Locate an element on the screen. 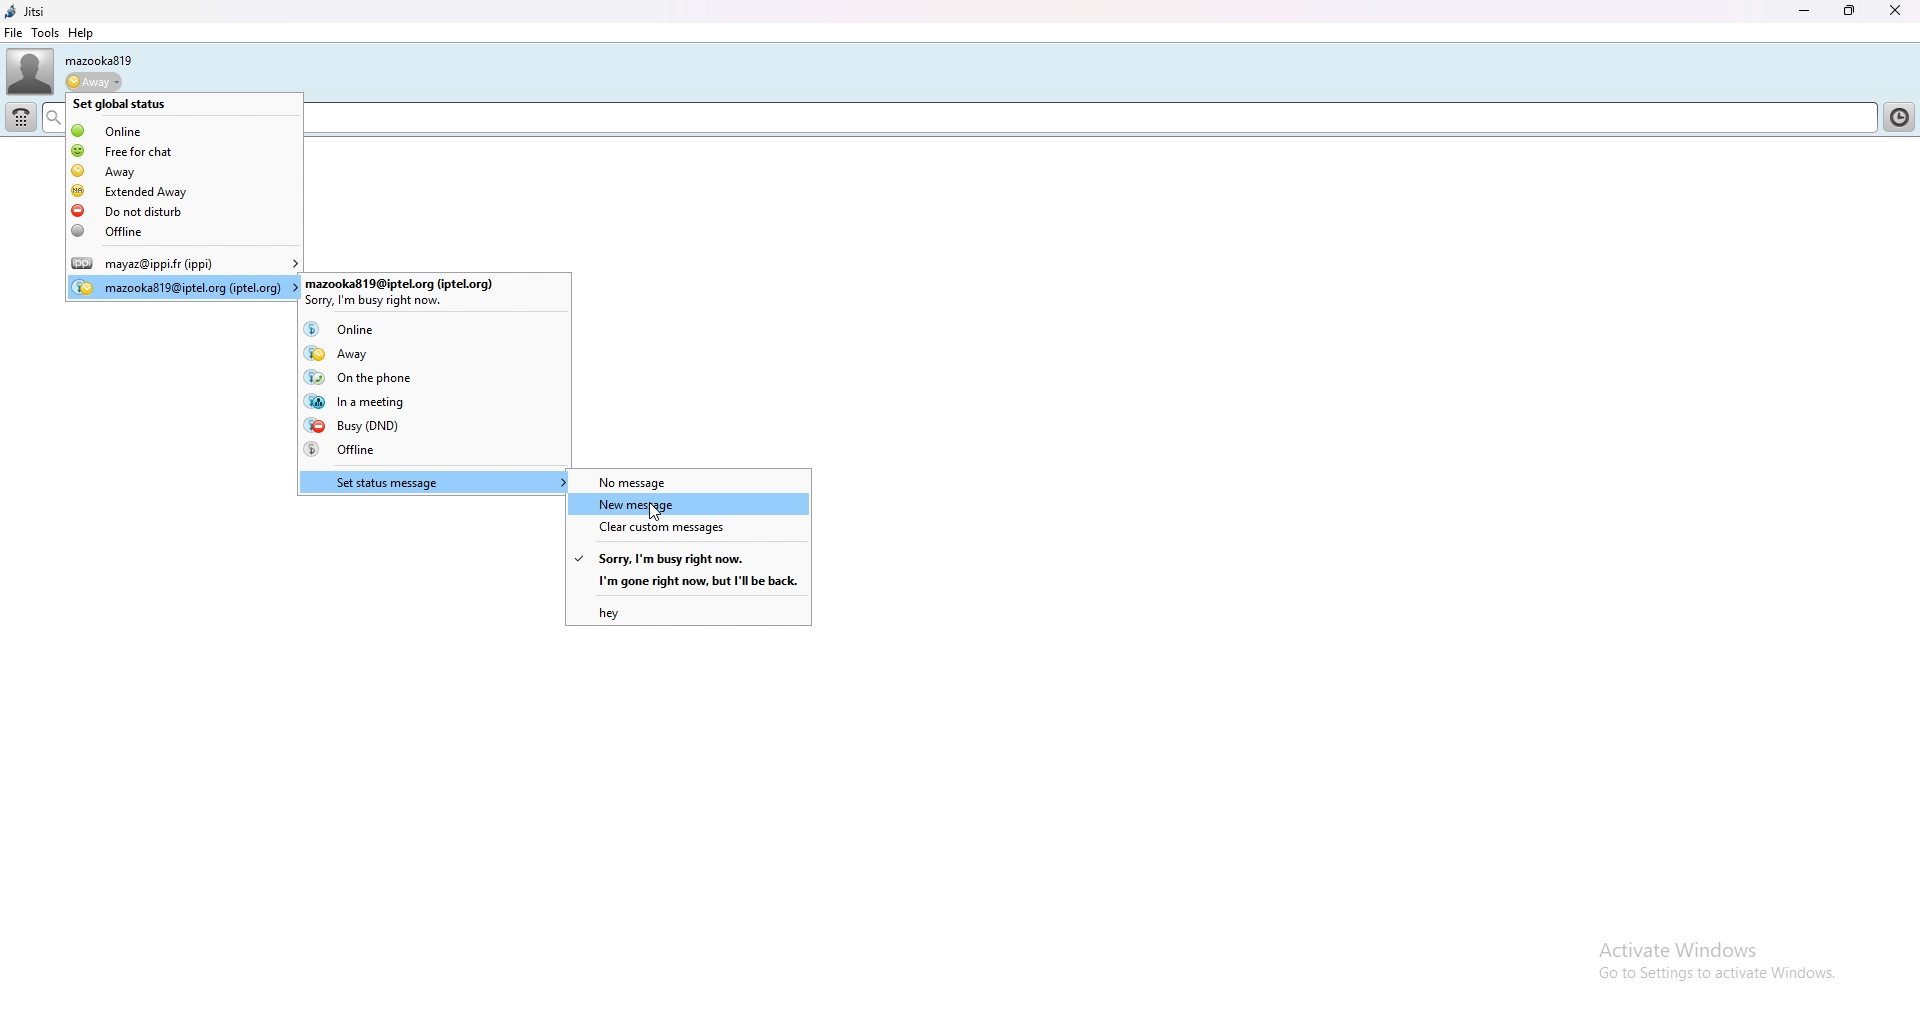 The width and height of the screenshot is (1920, 1032). user photo is located at coordinates (30, 72).